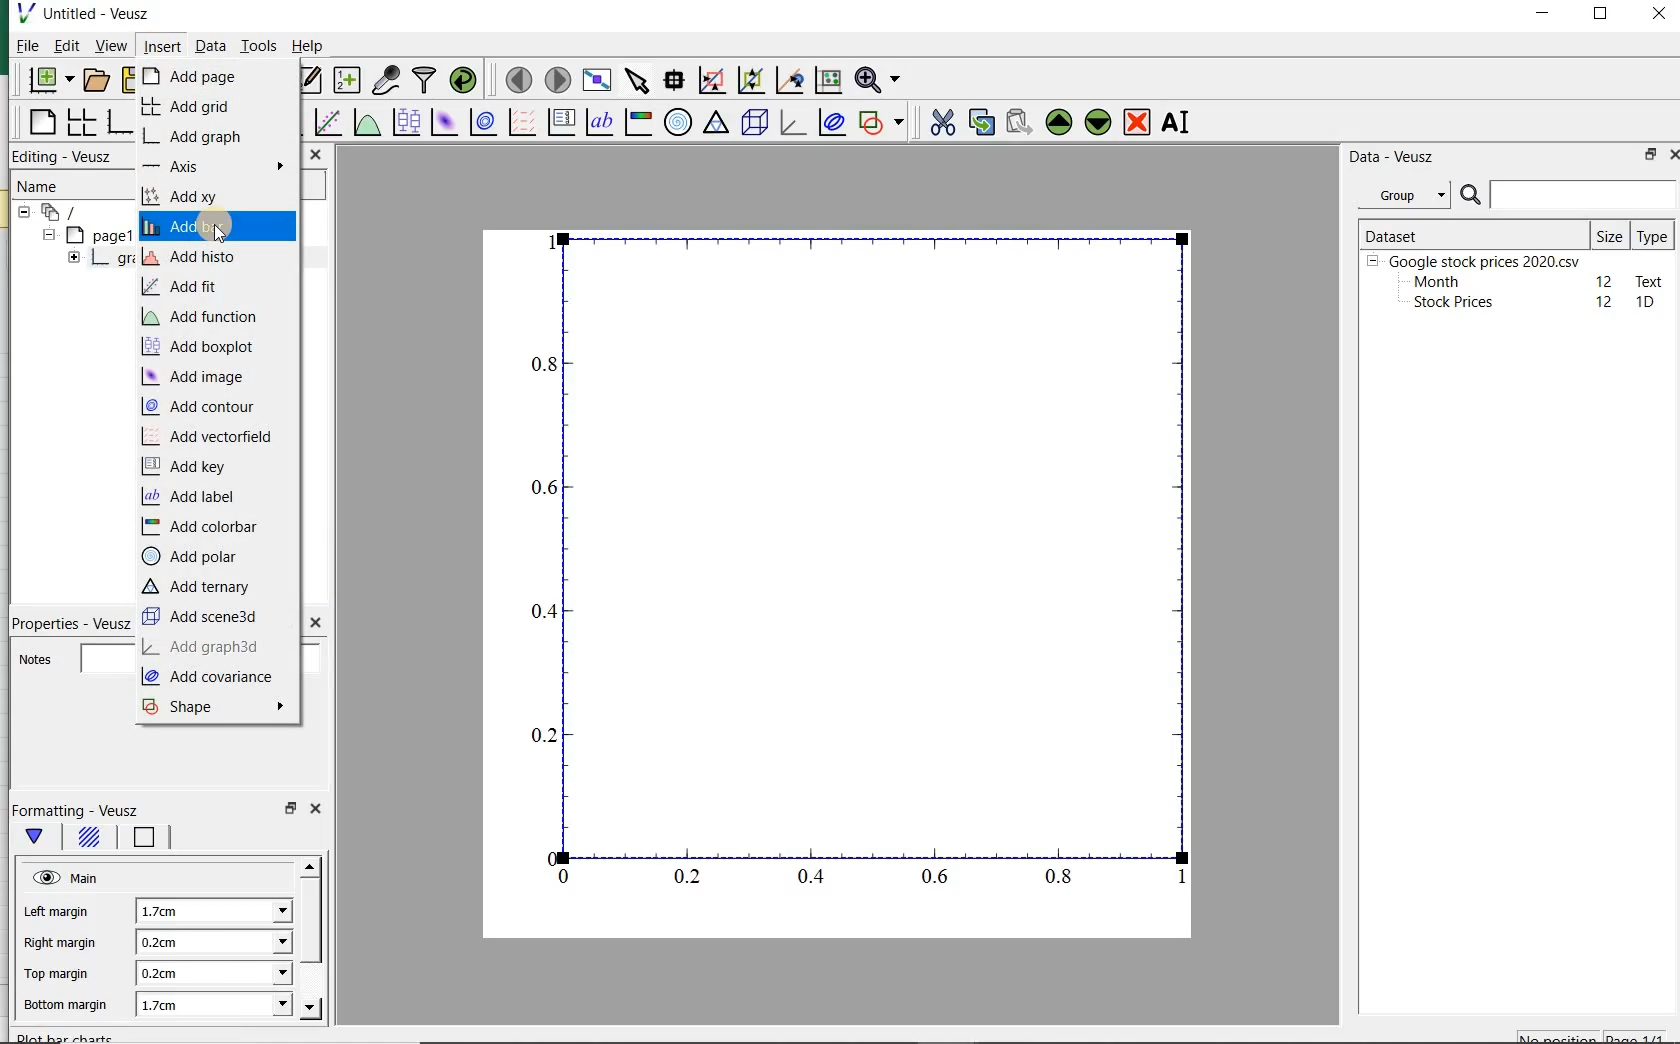  Describe the element at coordinates (1435, 282) in the screenshot. I see `Month` at that location.